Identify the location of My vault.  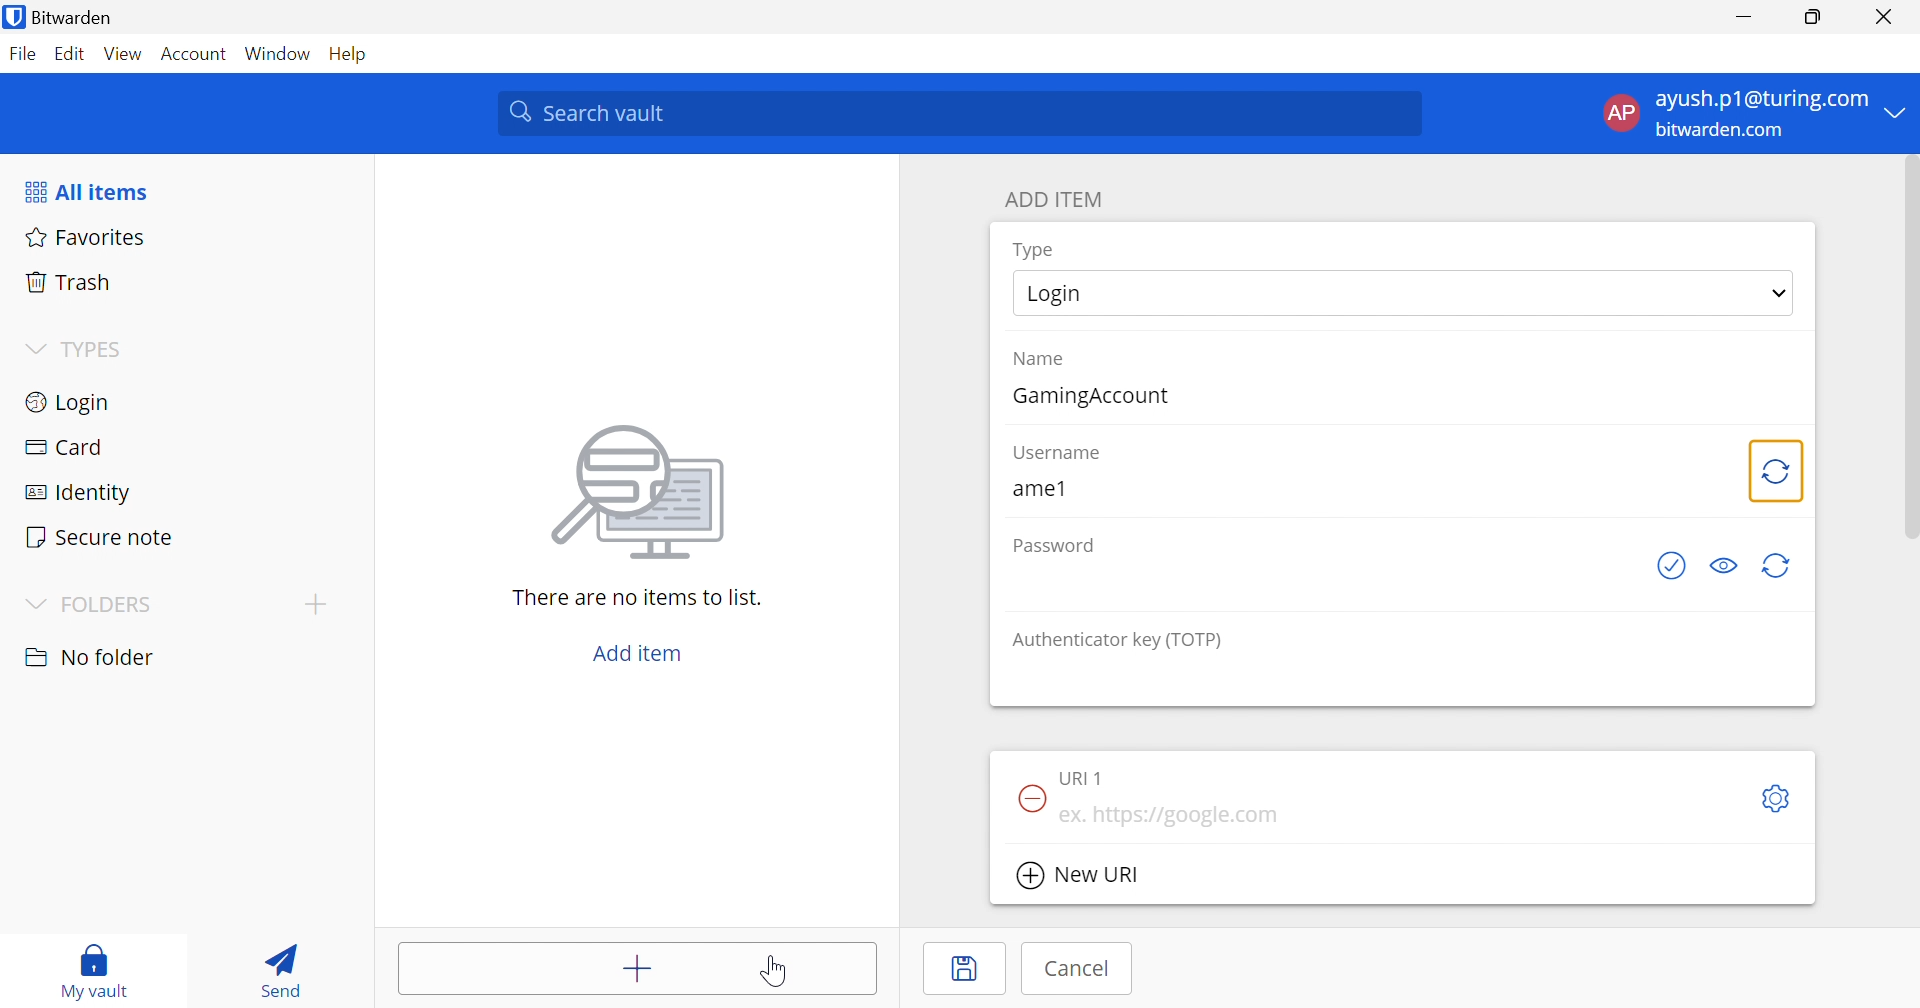
(92, 967).